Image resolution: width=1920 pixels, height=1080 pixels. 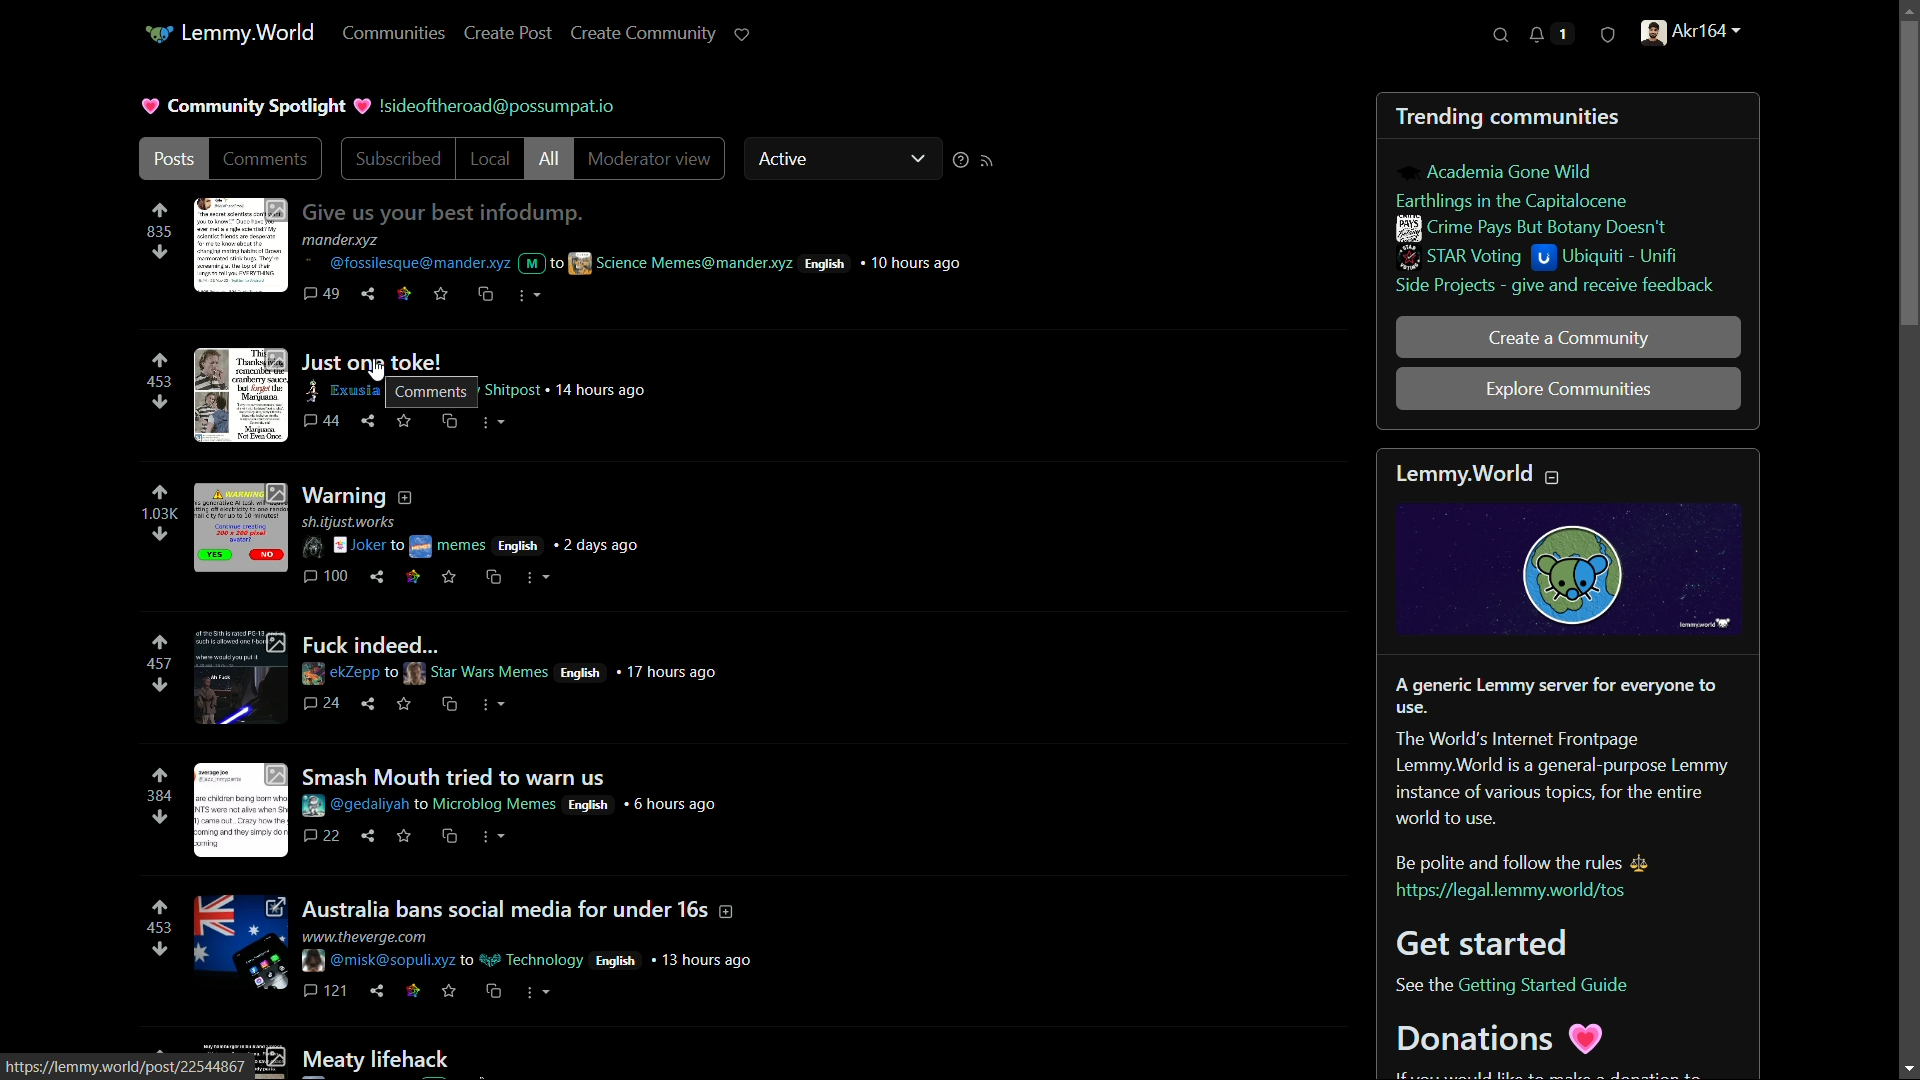 I want to click on 453, so click(x=161, y=383).